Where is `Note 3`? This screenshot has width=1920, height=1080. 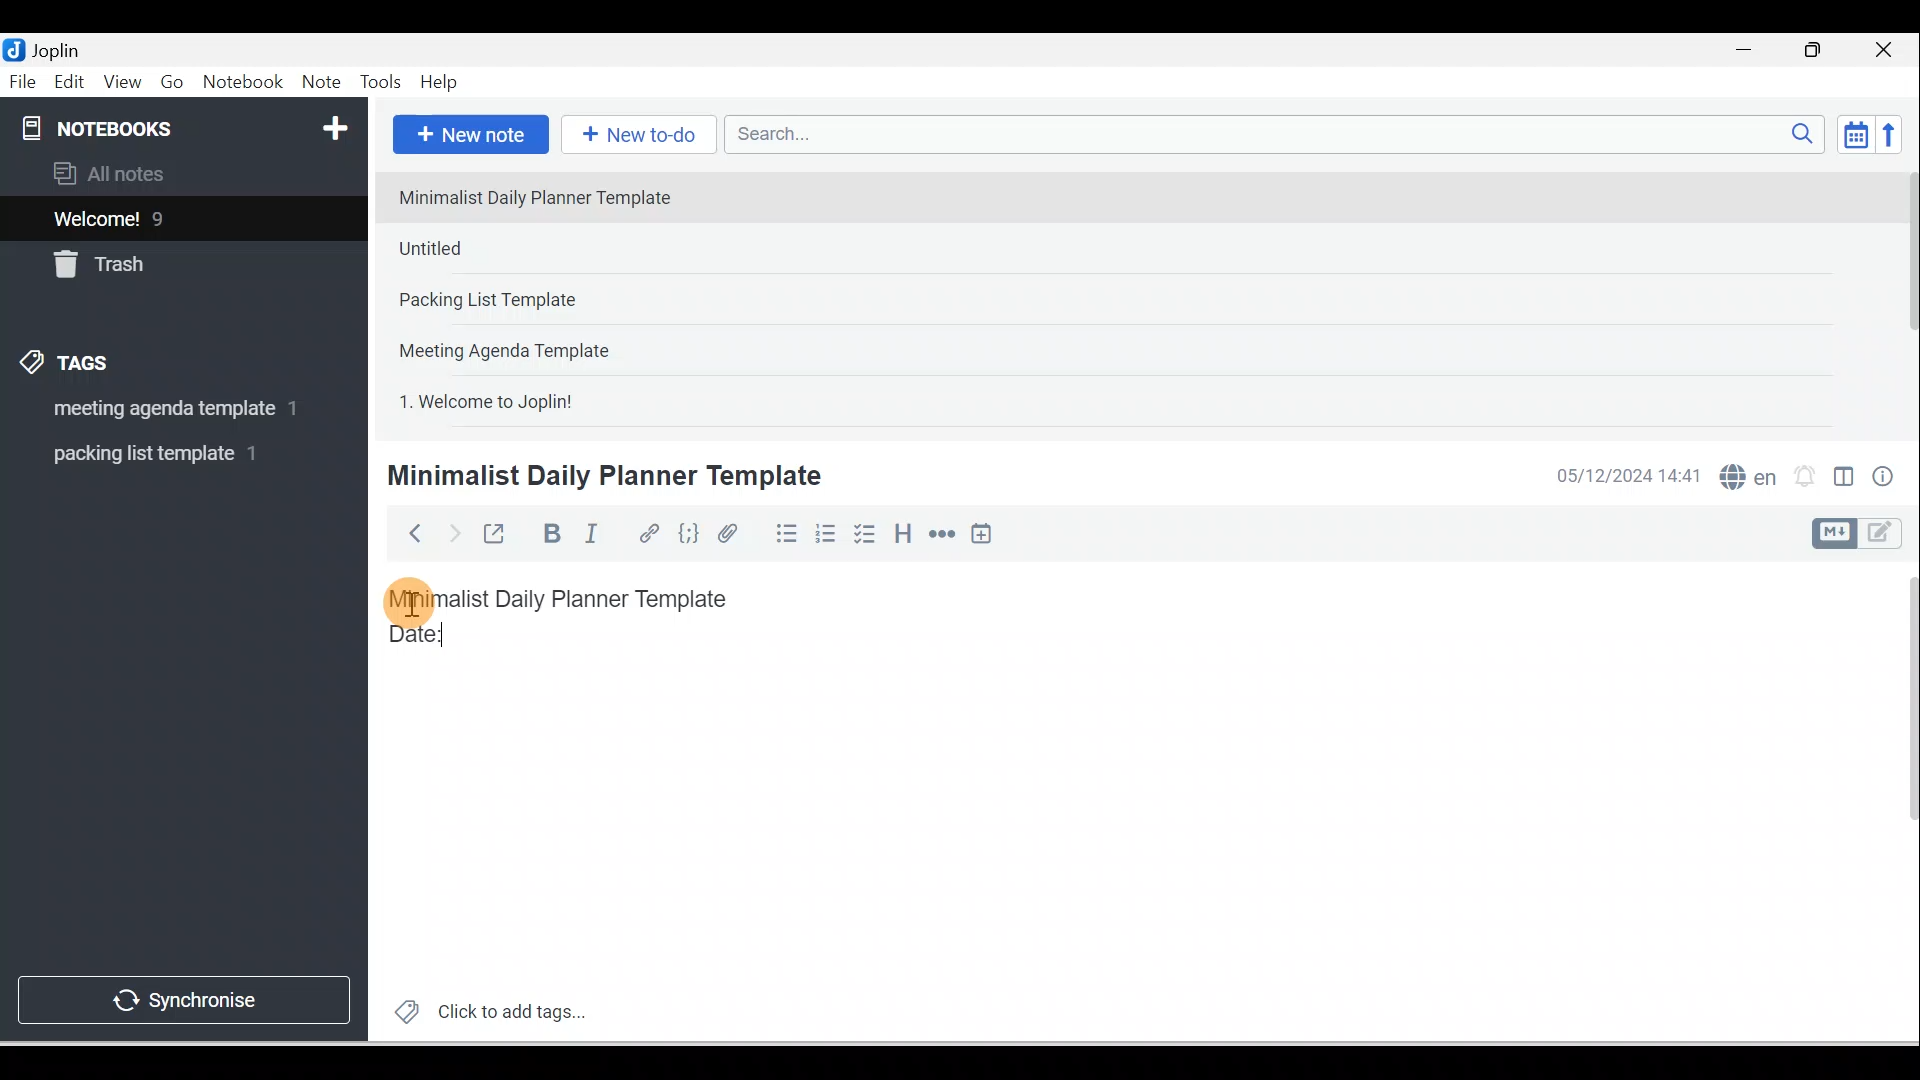
Note 3 is located at coordinates (551, 301).